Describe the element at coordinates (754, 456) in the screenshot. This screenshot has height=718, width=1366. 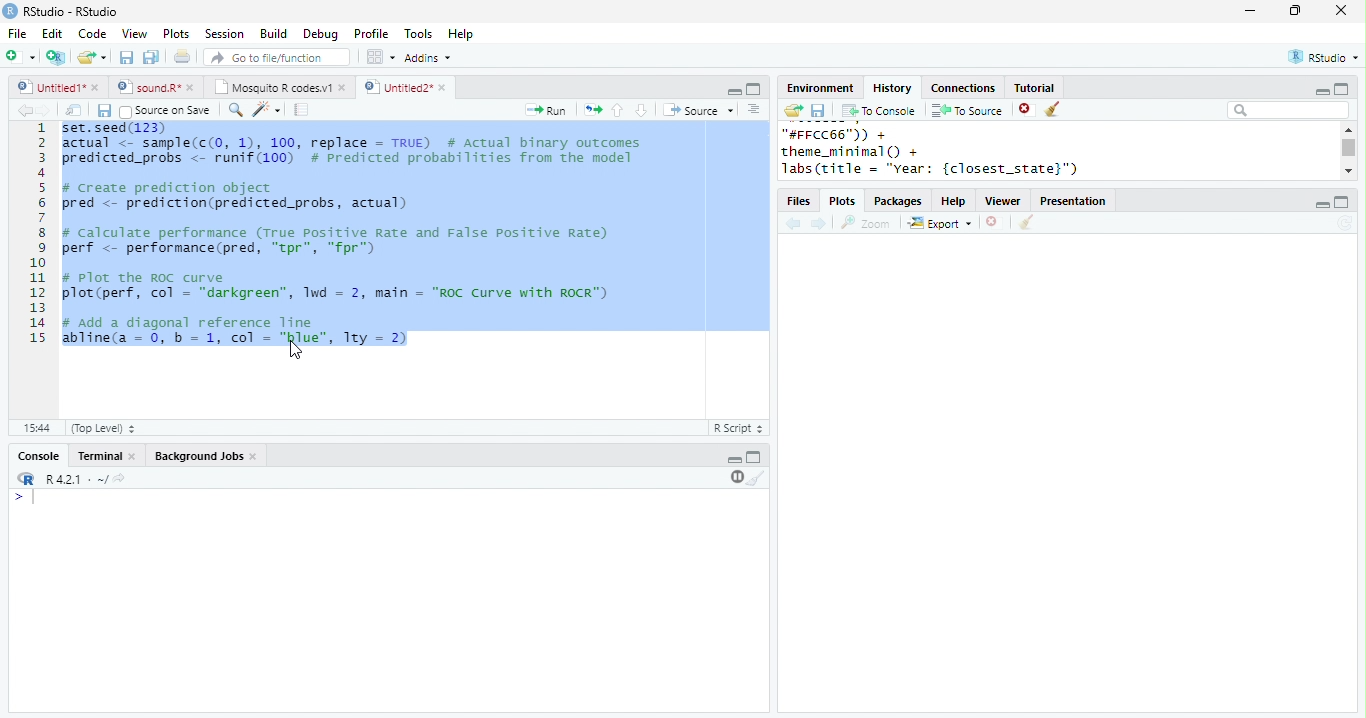
I see `maximize` at that location.